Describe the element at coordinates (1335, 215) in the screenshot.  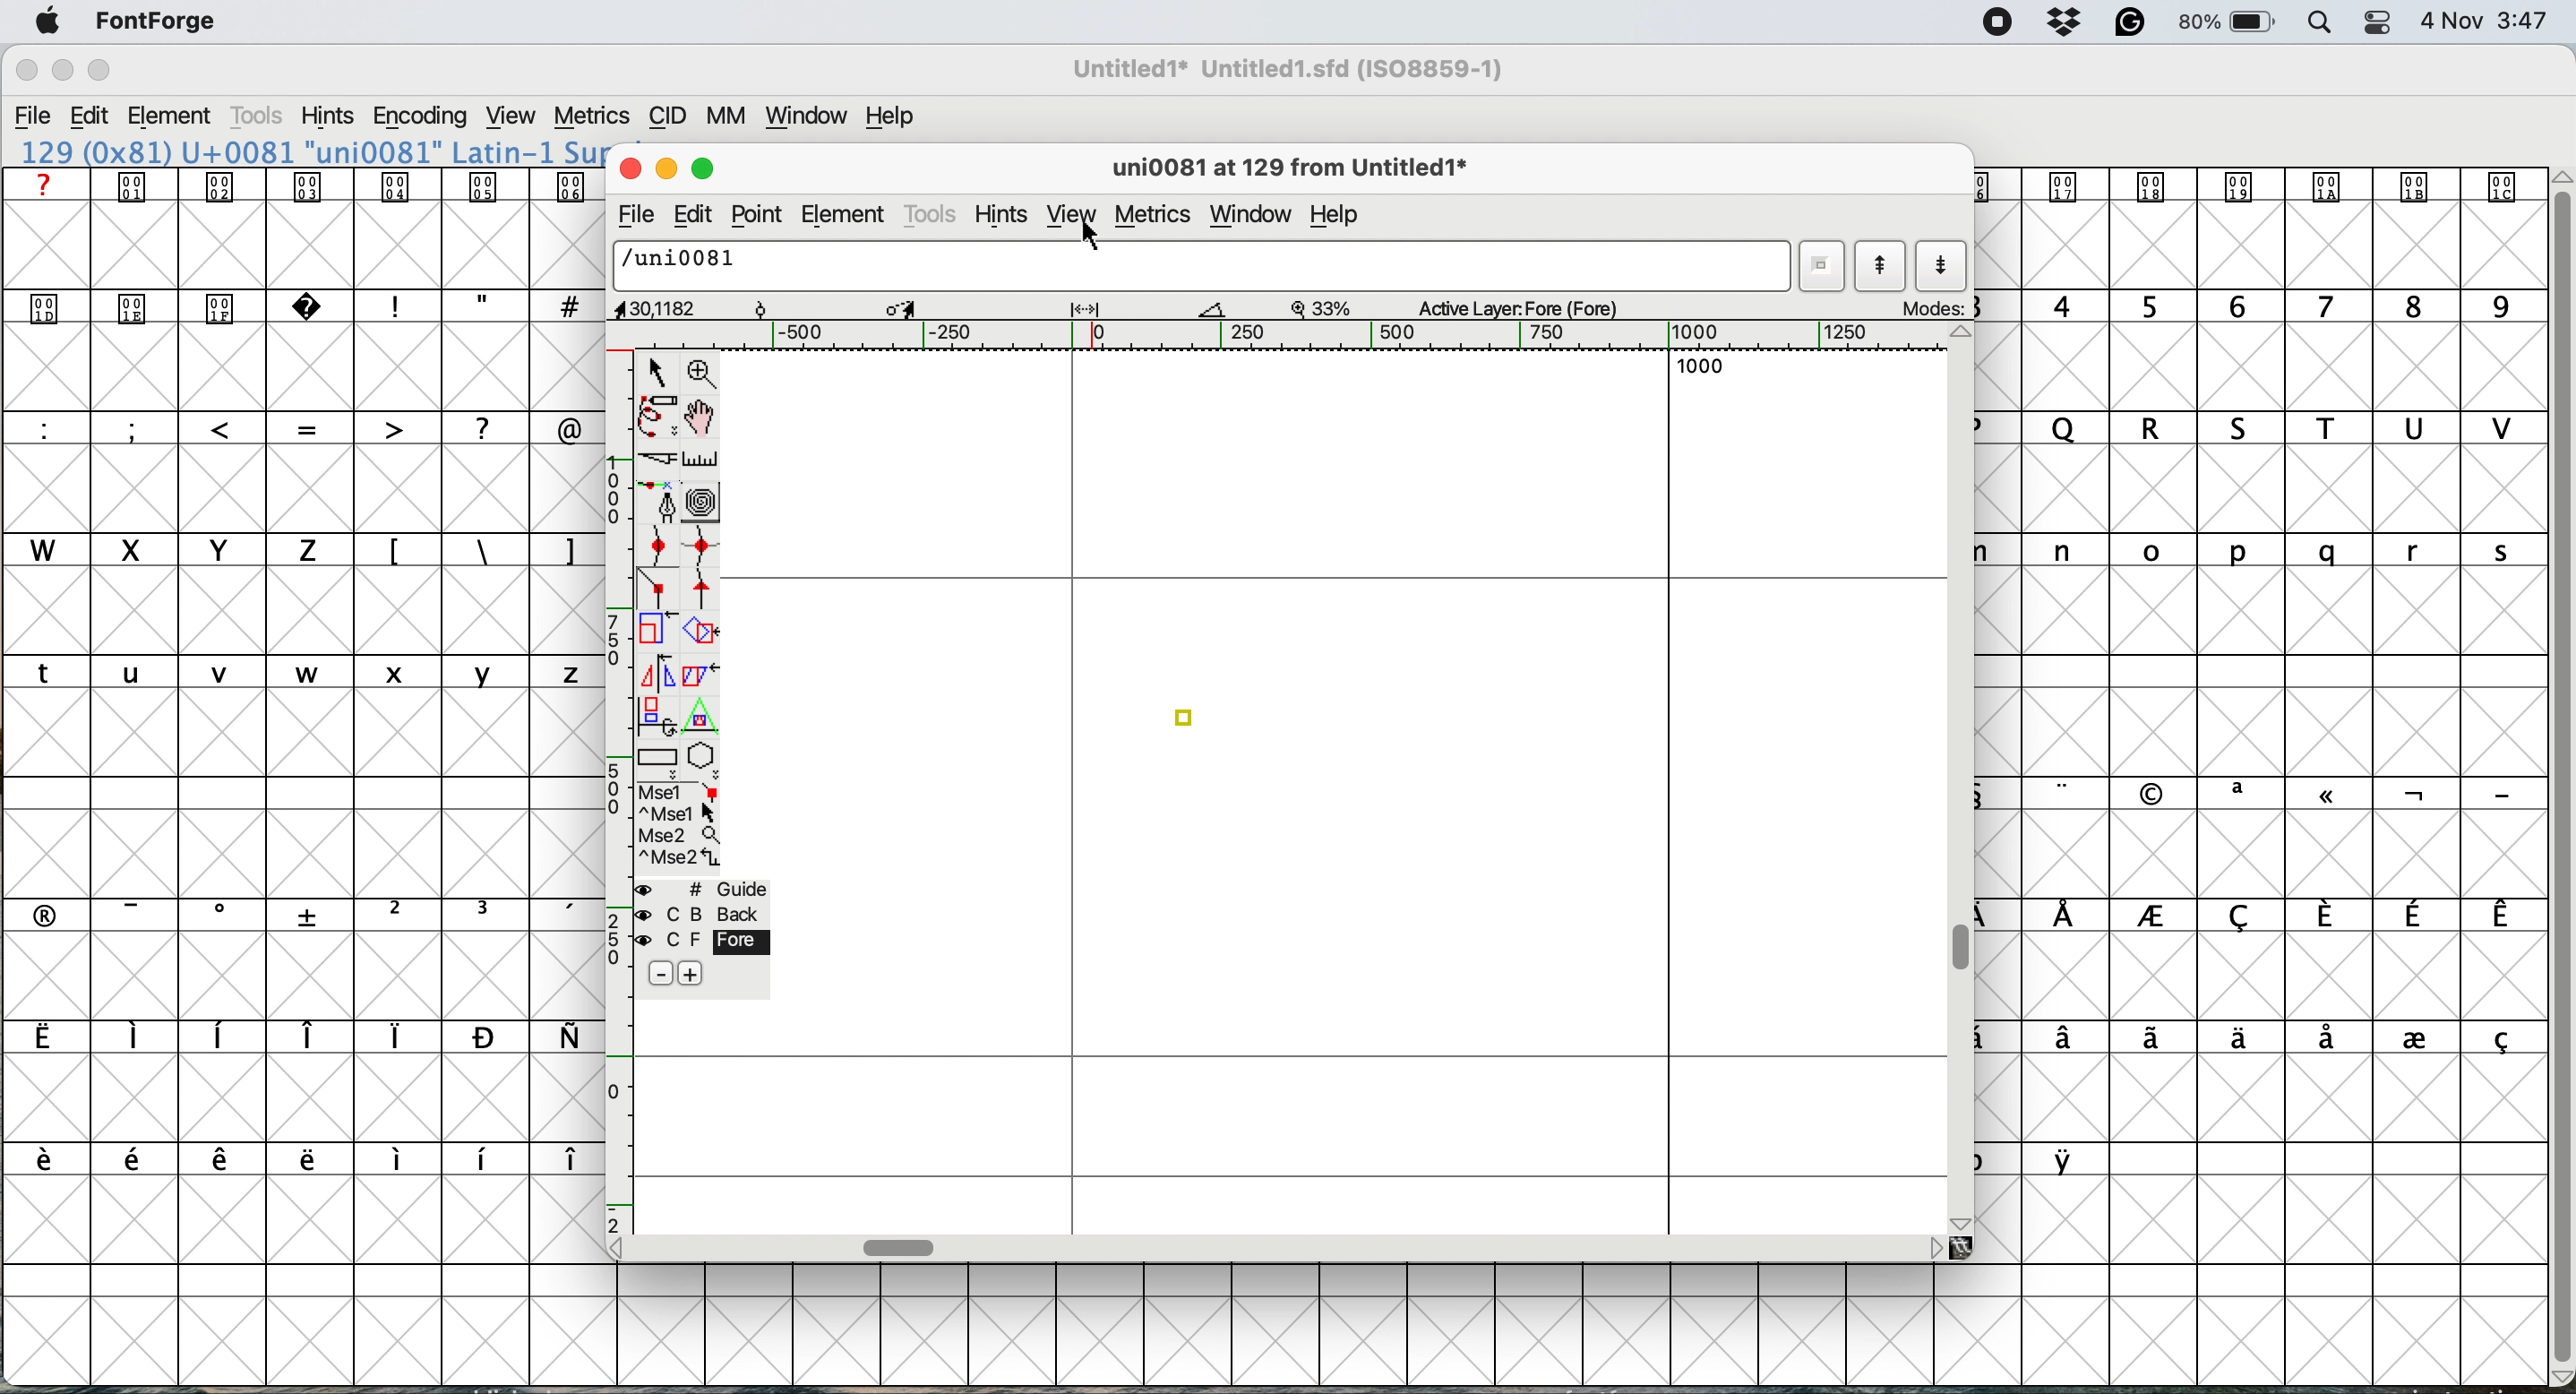
I see `help` at that location.